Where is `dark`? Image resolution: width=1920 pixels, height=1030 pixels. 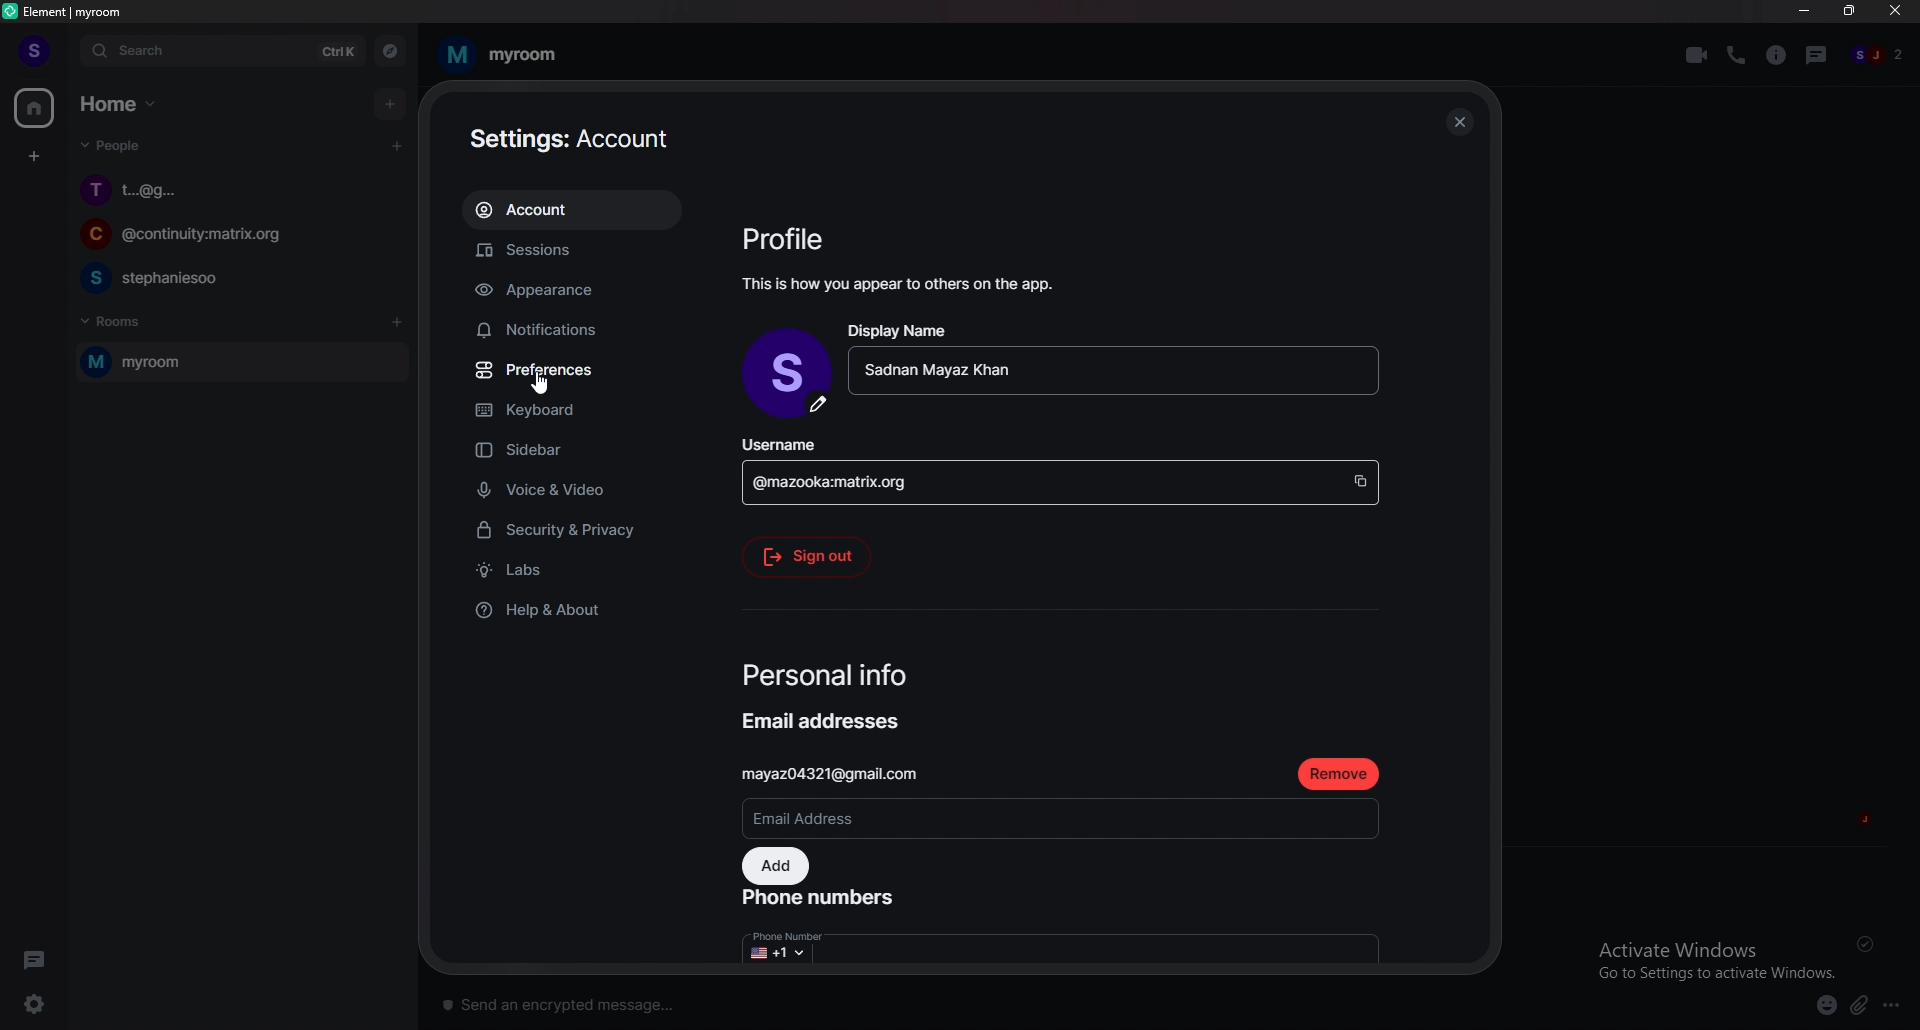 dark is located at coordinates (39, 959).